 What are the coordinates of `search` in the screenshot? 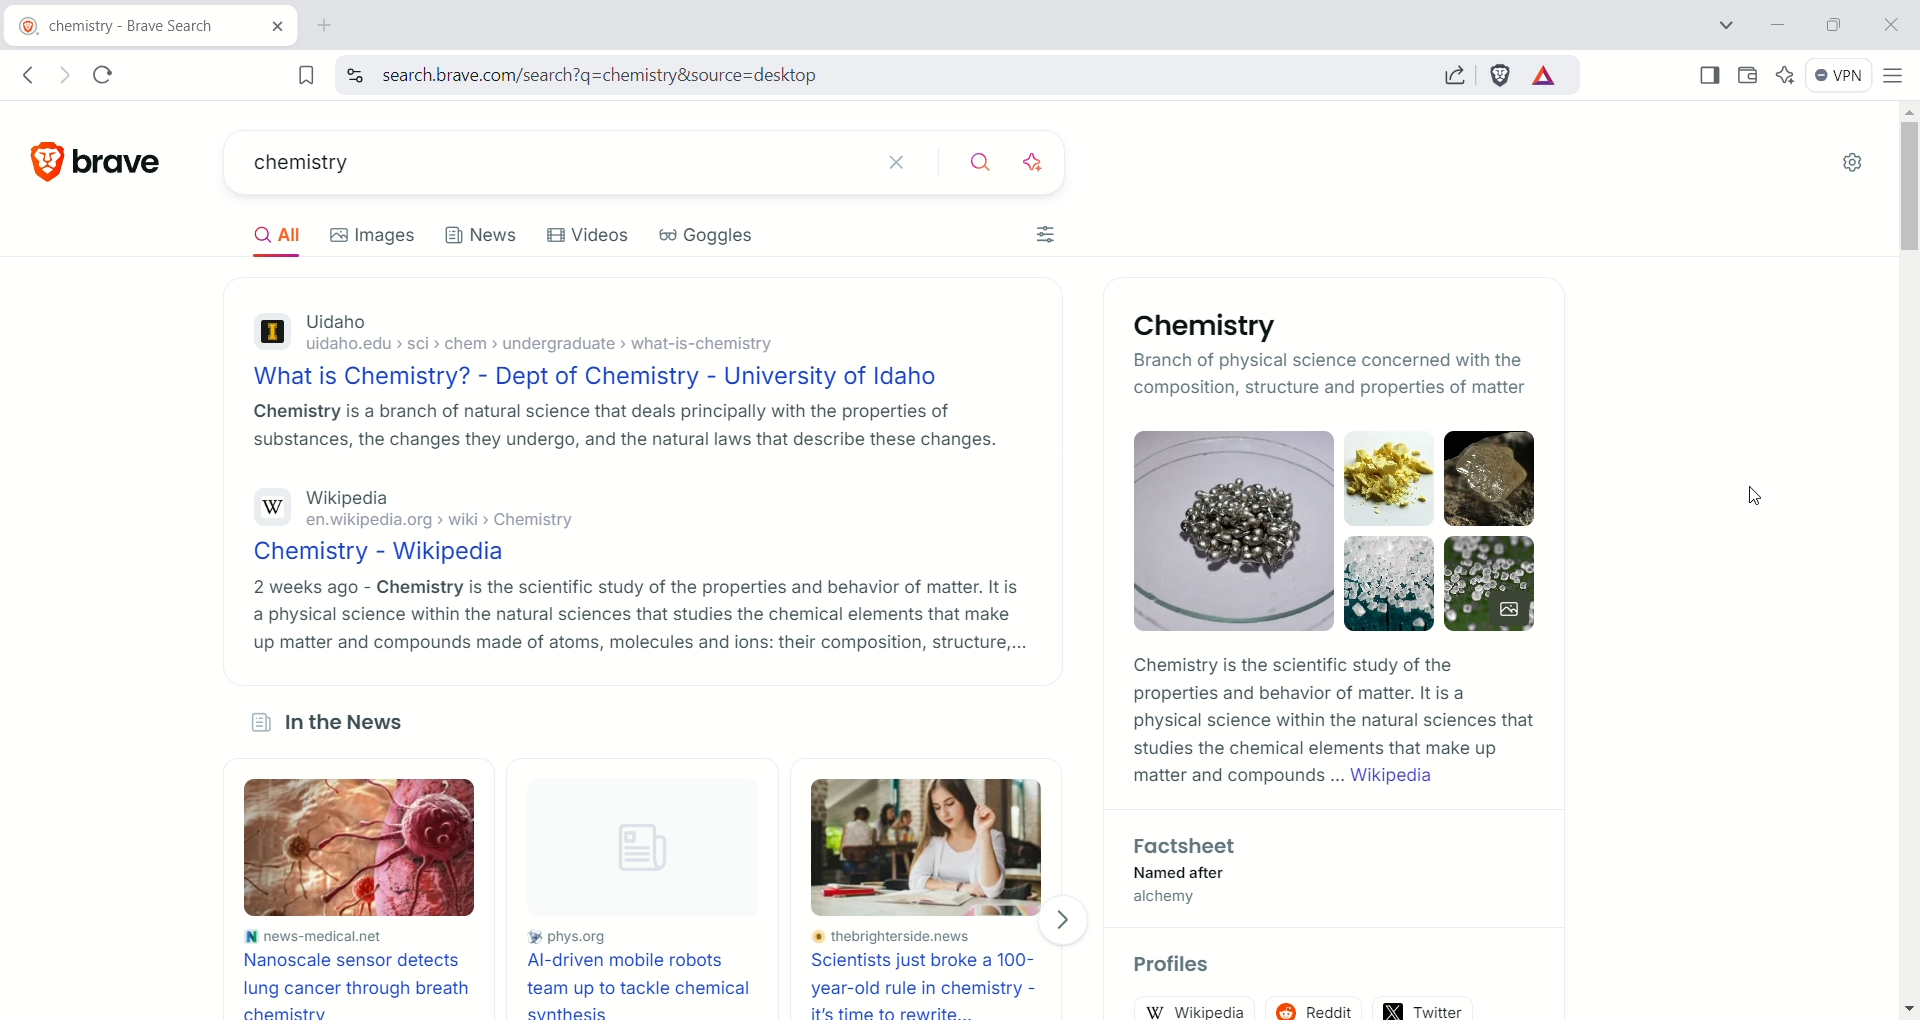 It's located at (983, 159).